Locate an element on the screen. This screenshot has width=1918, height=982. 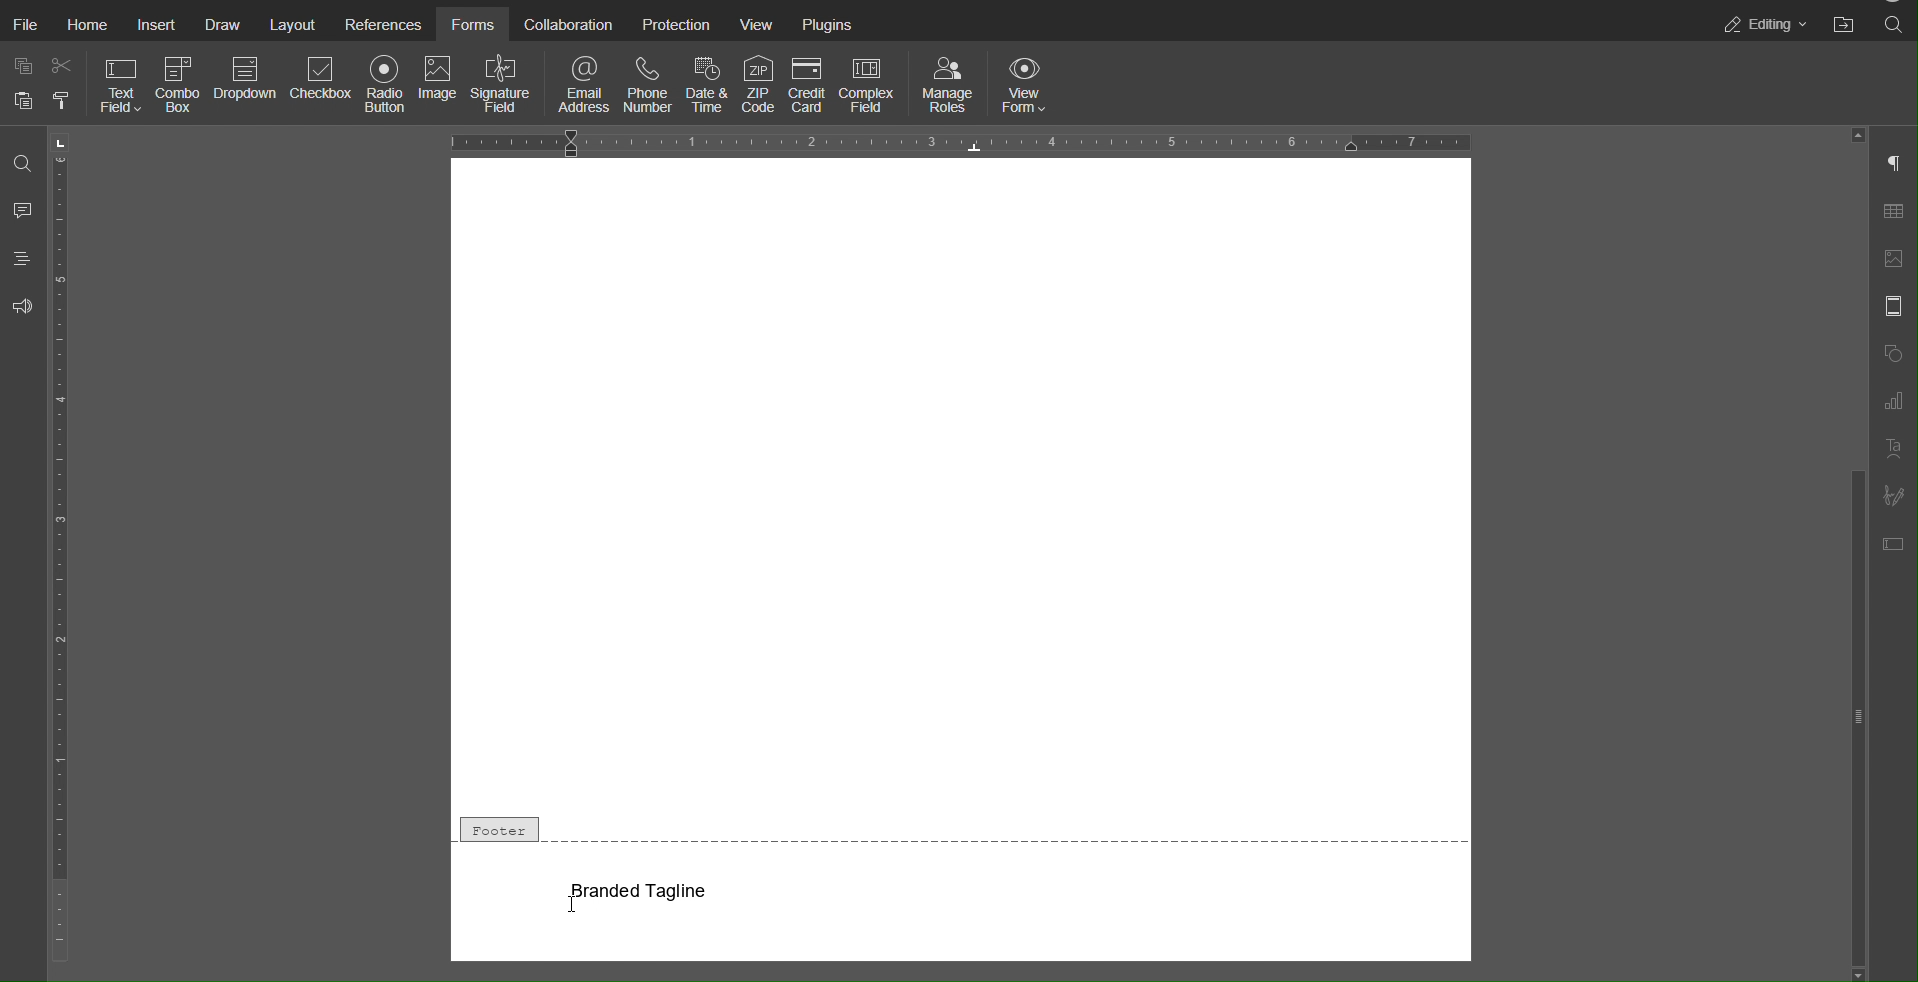
Image is located at coordinates (440, 86).